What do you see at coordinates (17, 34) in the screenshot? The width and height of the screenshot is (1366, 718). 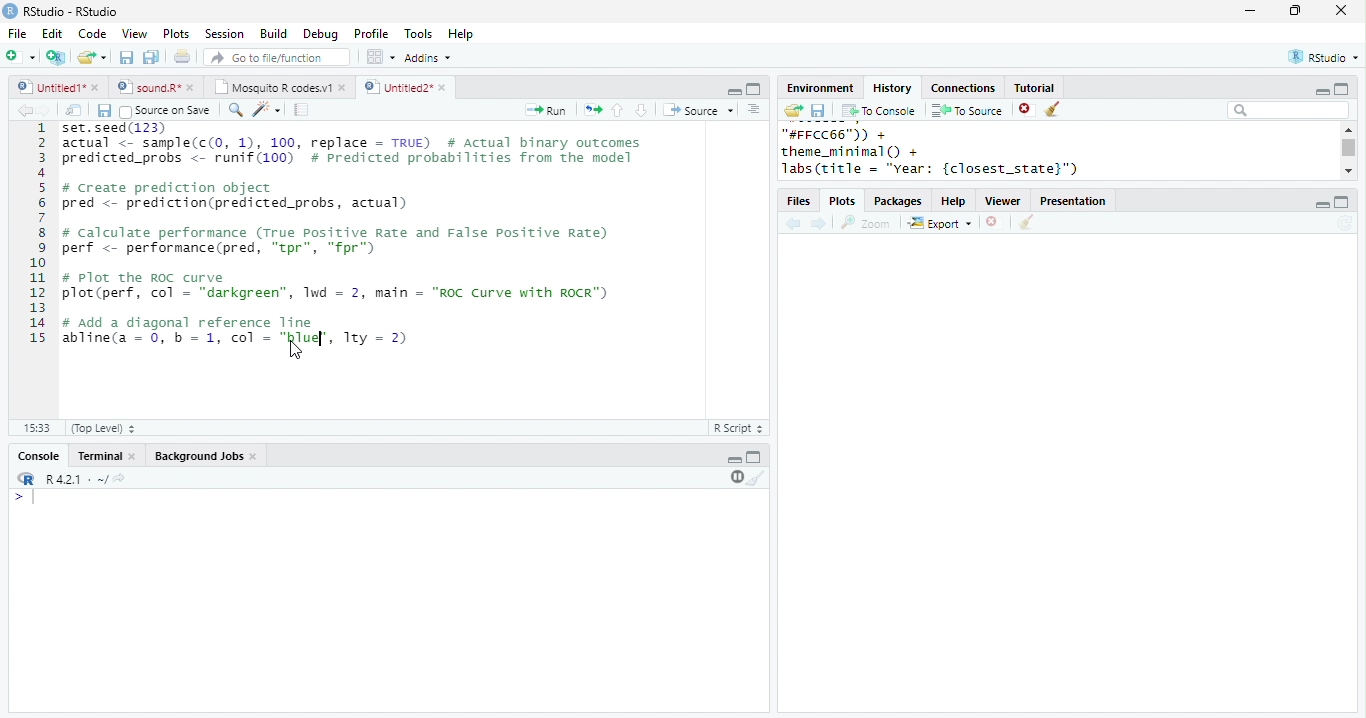 I see `File` at bounding box center [17, 34].